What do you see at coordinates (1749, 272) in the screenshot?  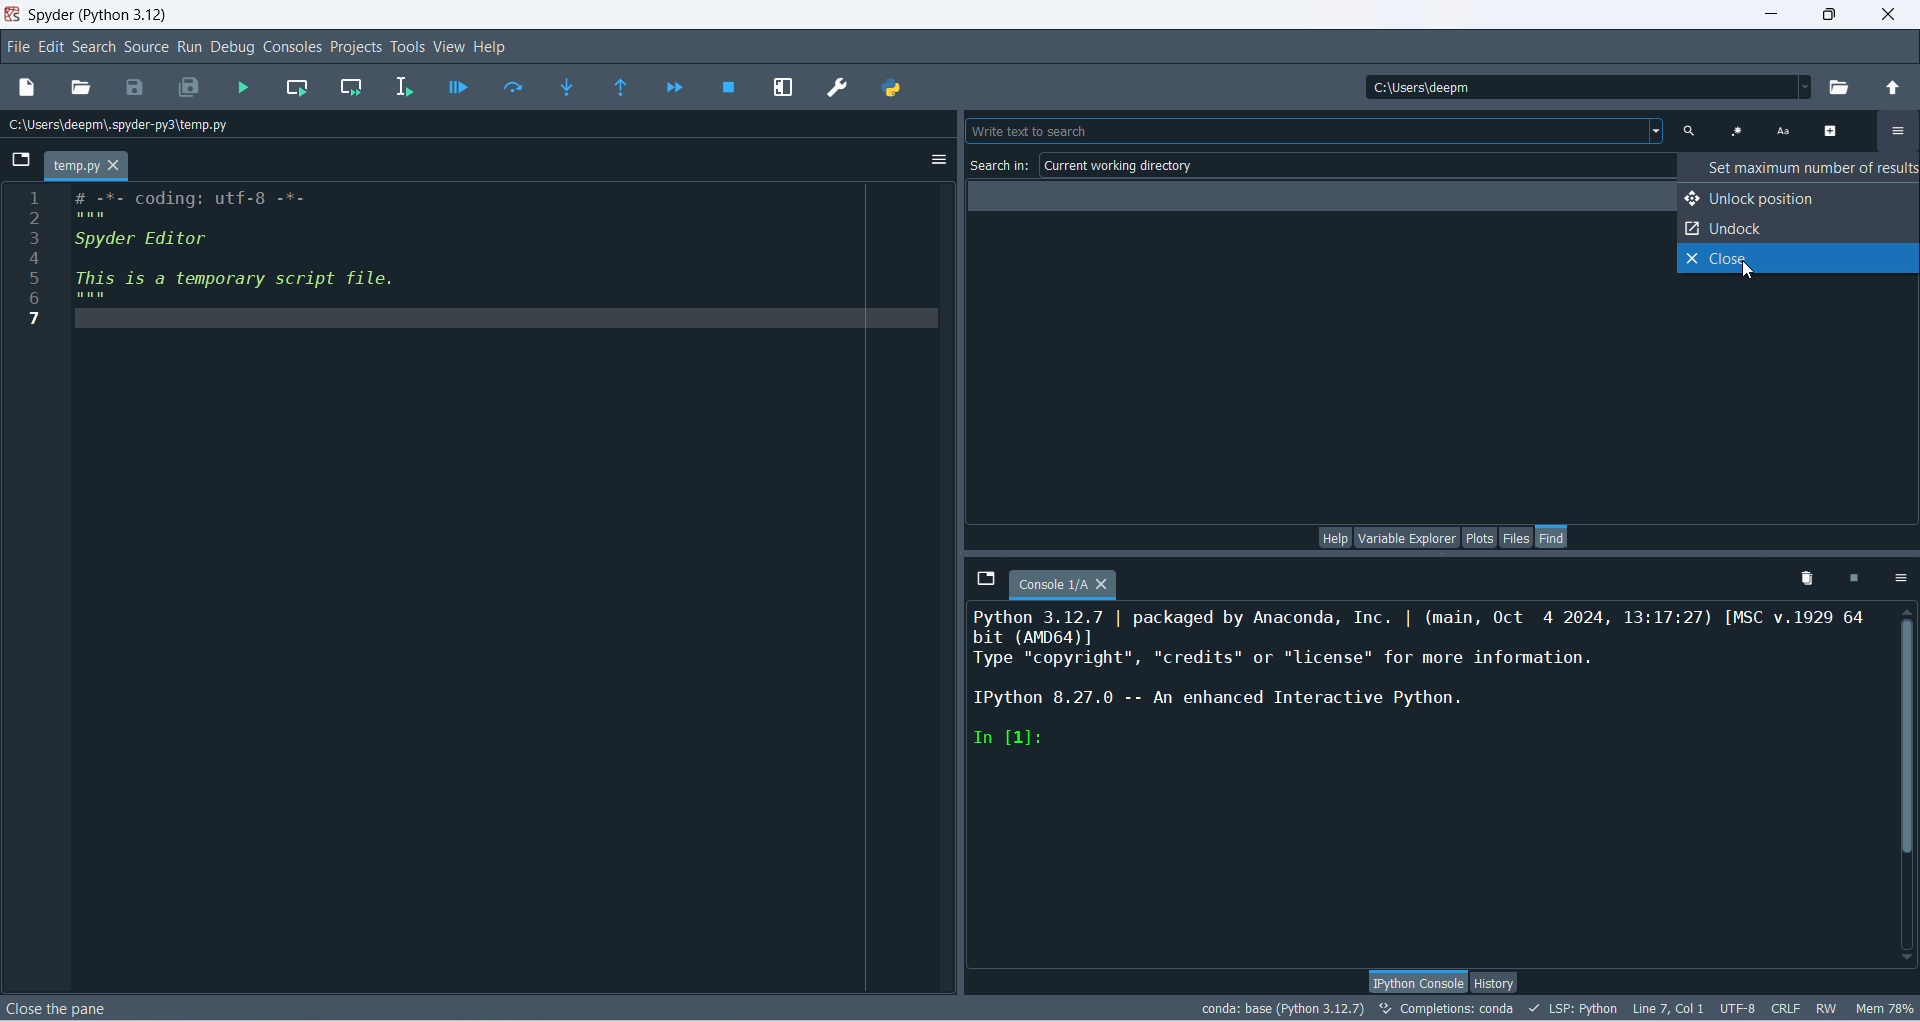 I see `cursor` at bounding box center [1749, 272].